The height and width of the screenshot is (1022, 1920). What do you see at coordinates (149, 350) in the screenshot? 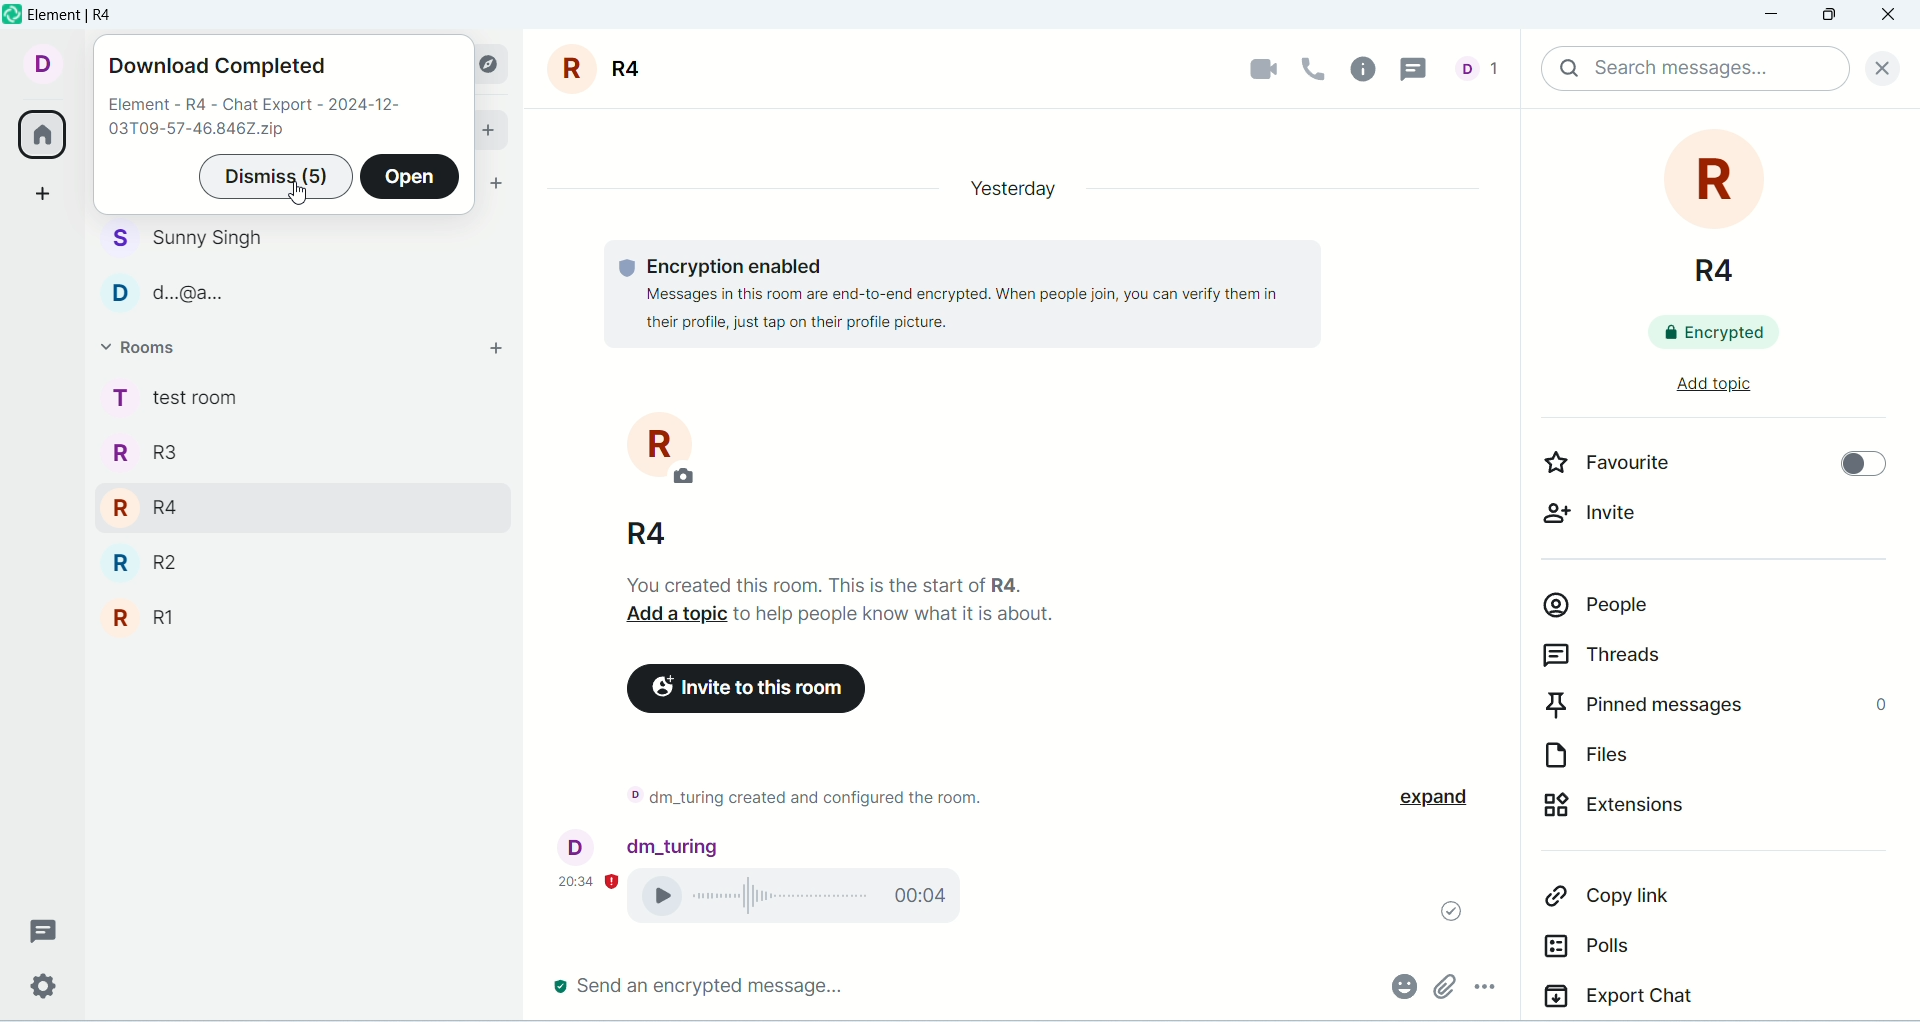
I see `rooms` at bounding box center [149, 350].